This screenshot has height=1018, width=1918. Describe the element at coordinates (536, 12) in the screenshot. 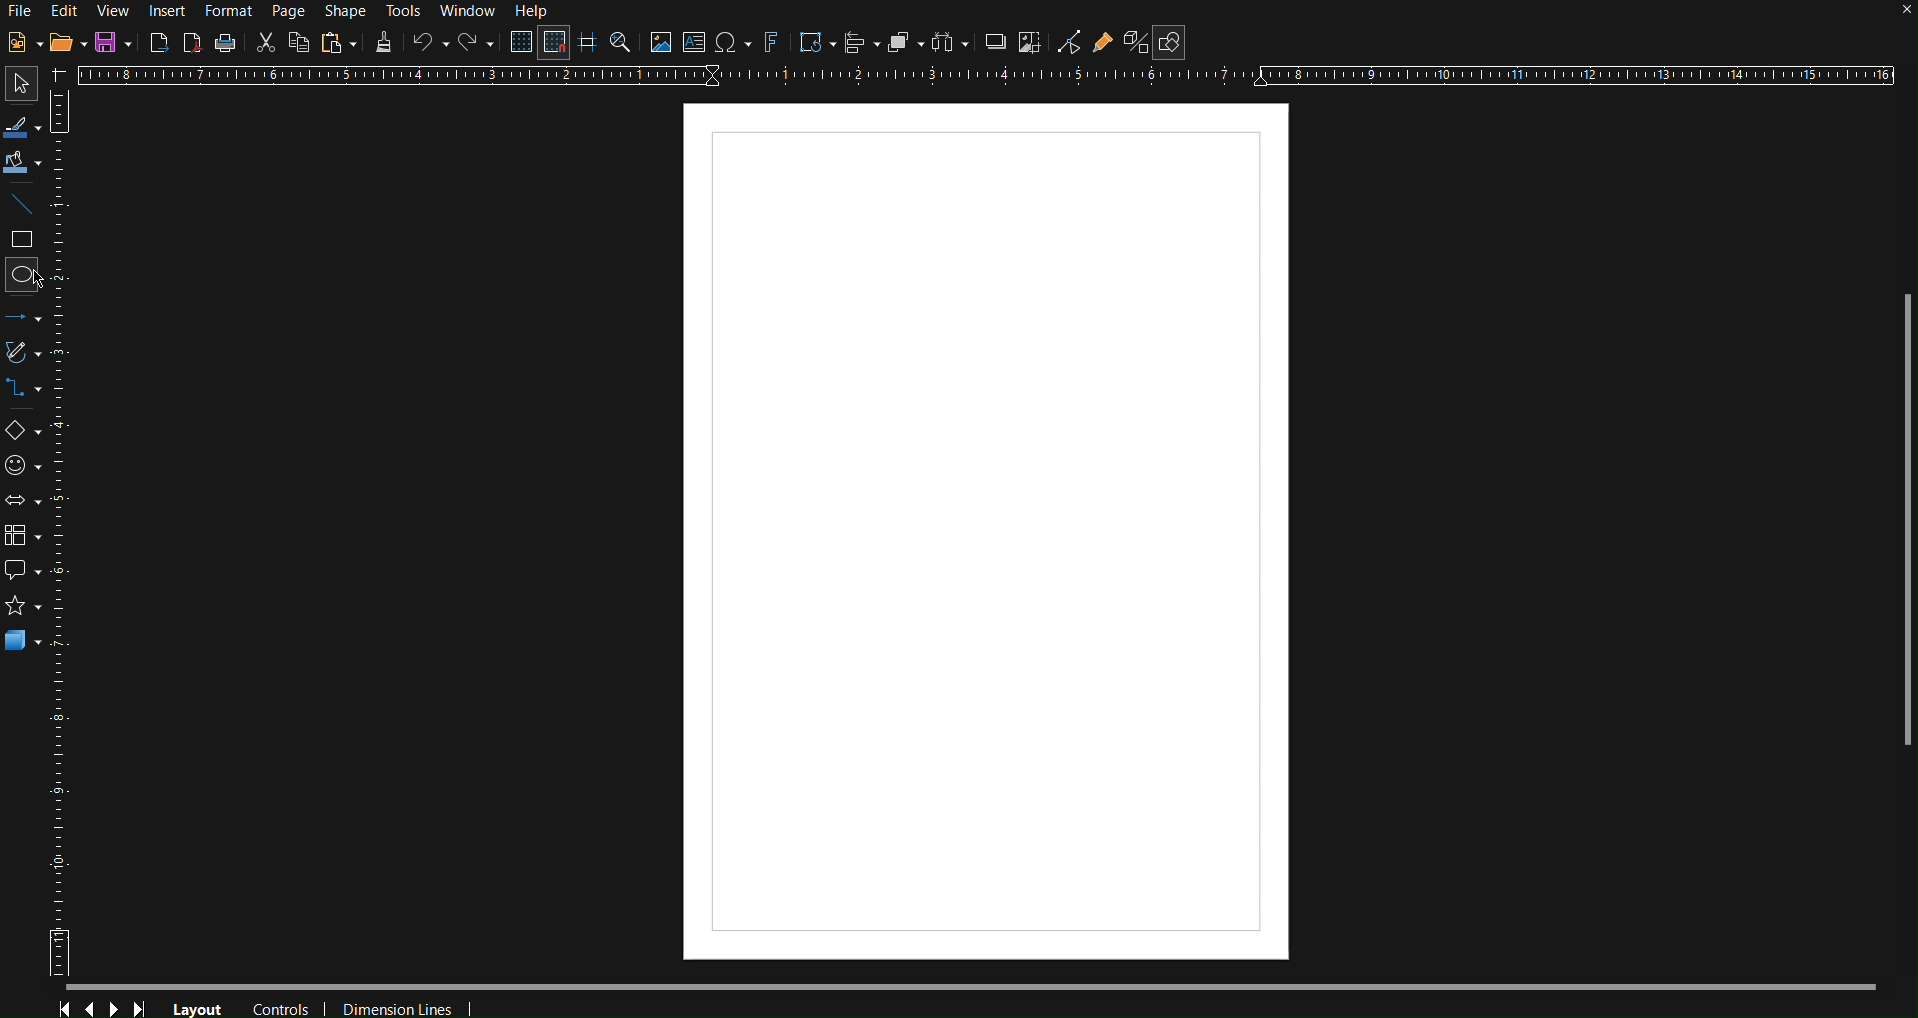

I see `Help` at that location.